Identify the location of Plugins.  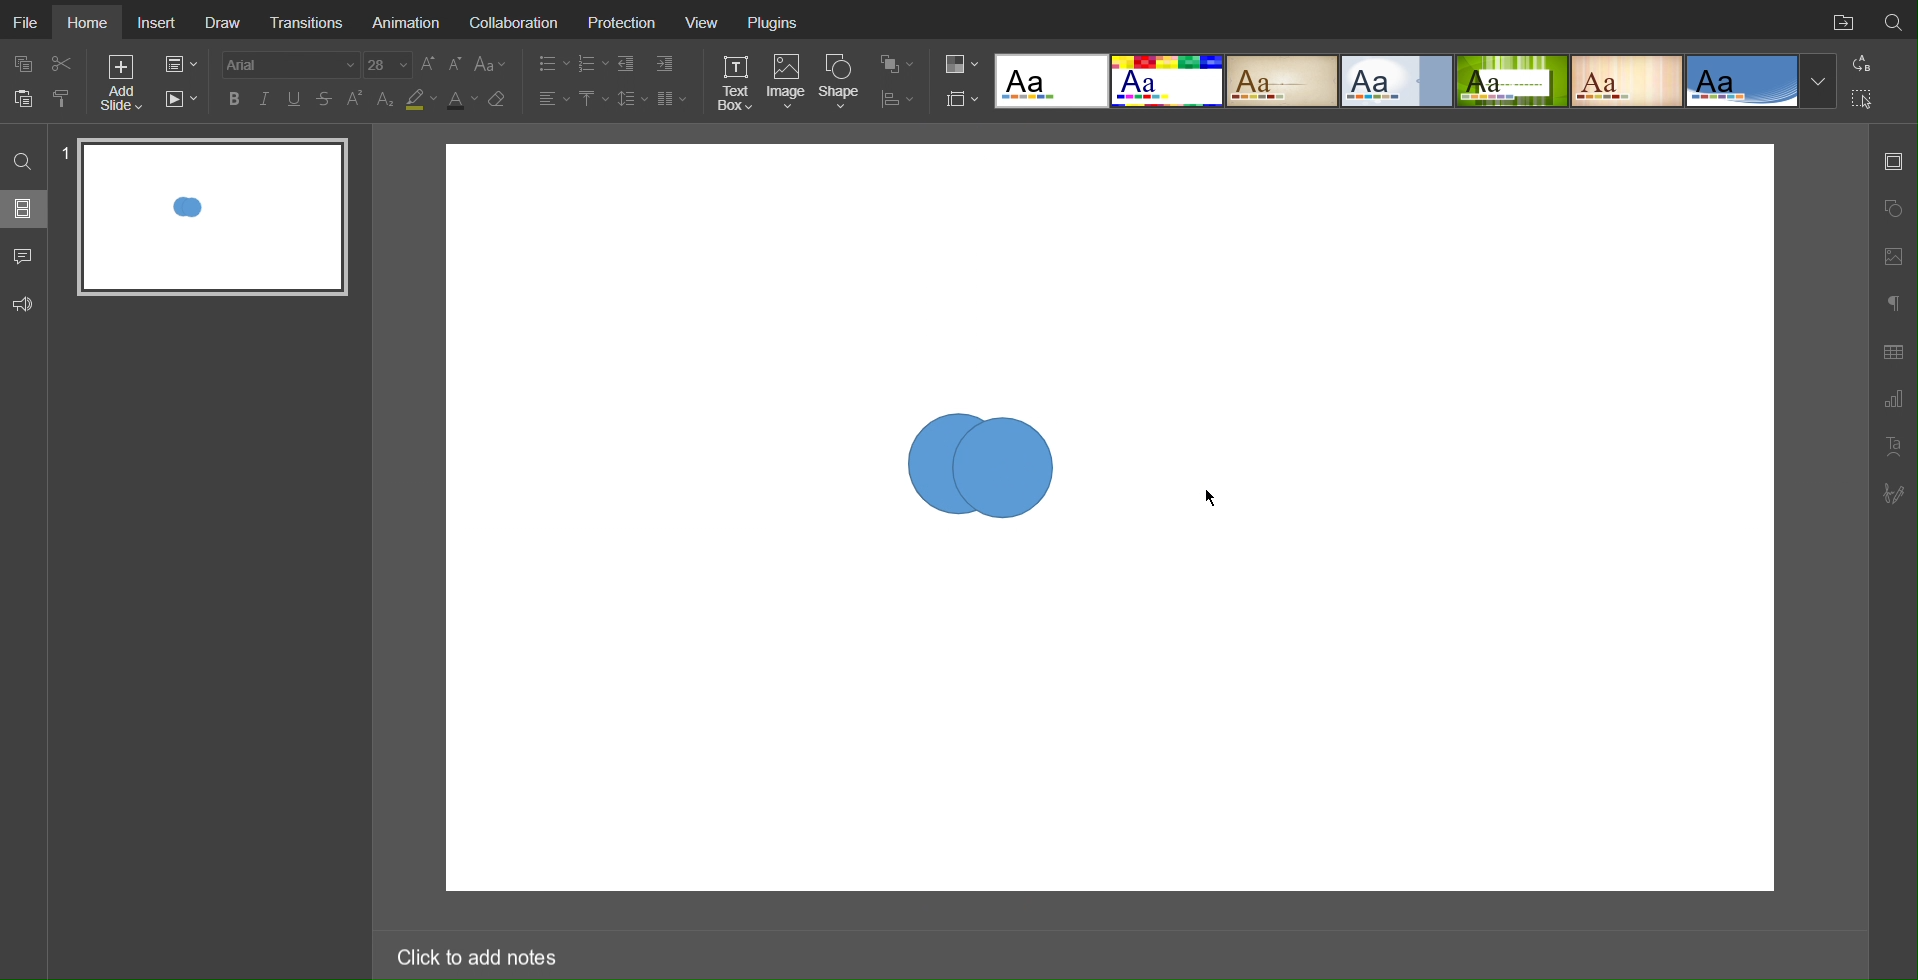
(775, 24).